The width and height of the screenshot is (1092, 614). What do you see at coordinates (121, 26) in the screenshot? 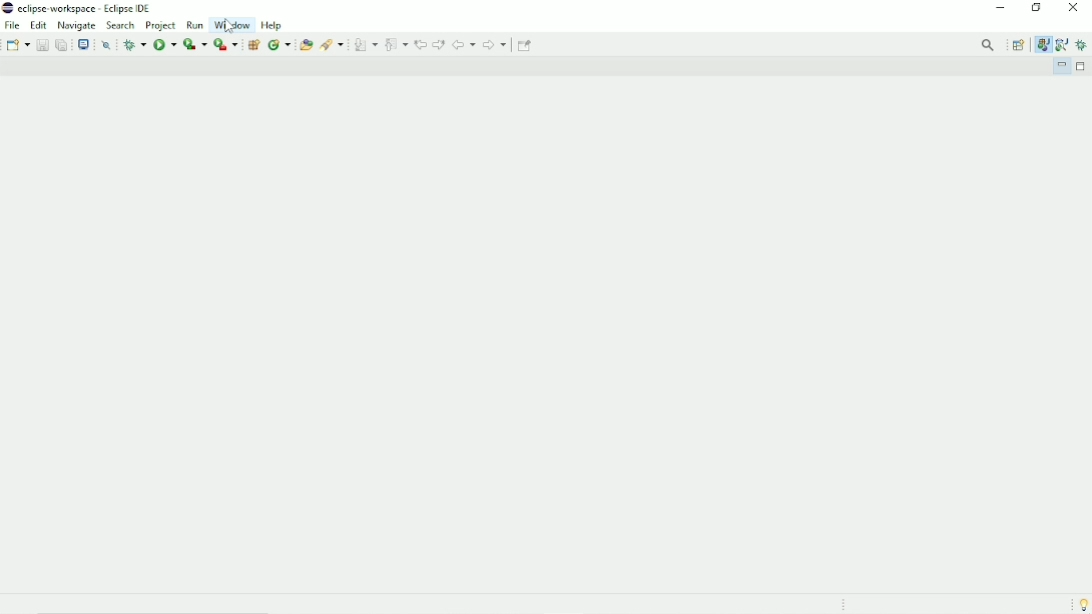
I see `Search` at bounding box center [121, 26].